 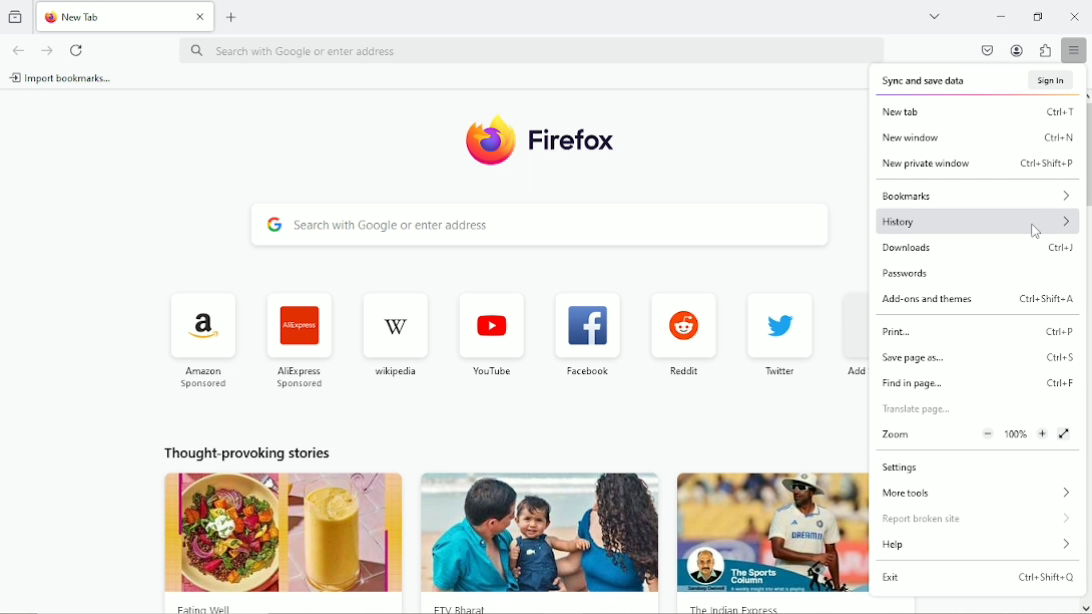 What do you see at coordinates (978, 113) in the screenshot?
I see `new tab` at bounding box center [978, 113].